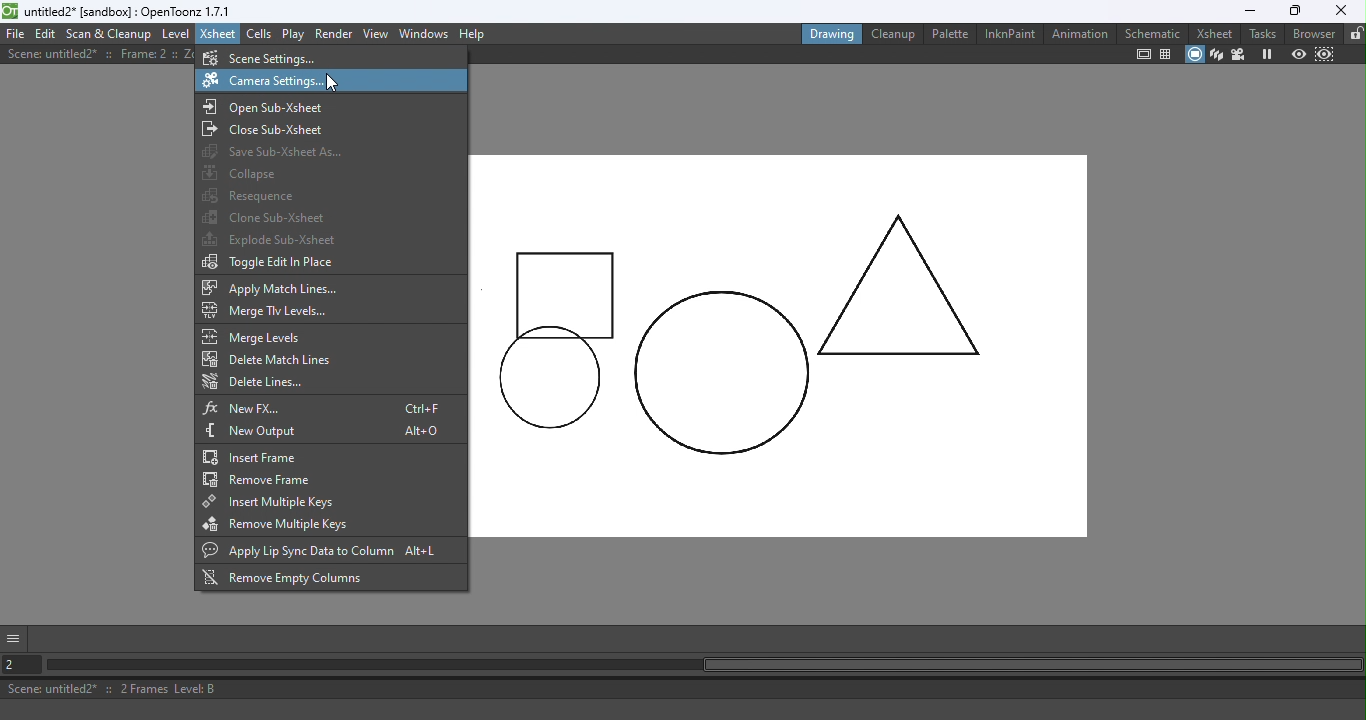 The image size is (1366, 720). Describe the element at coordinates (424, 33) in the screenshot. I see `Windows` at that location.